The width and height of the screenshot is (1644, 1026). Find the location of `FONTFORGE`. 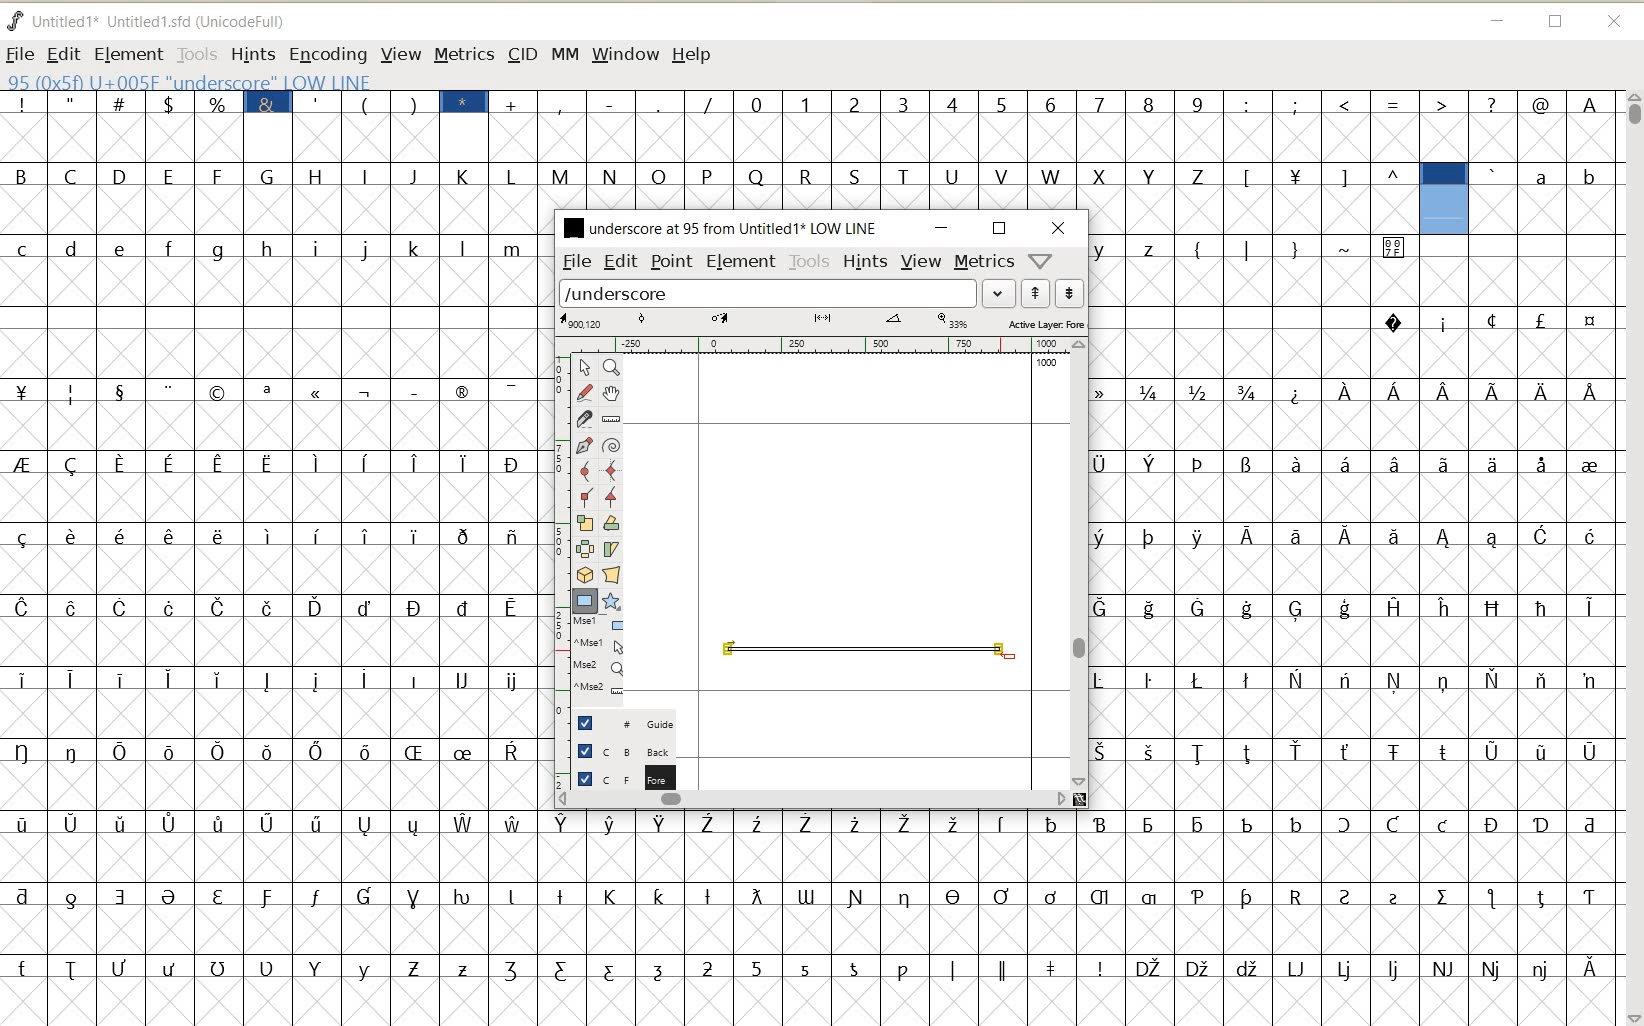

FONTFORGE is located at coordinates (15, 20).